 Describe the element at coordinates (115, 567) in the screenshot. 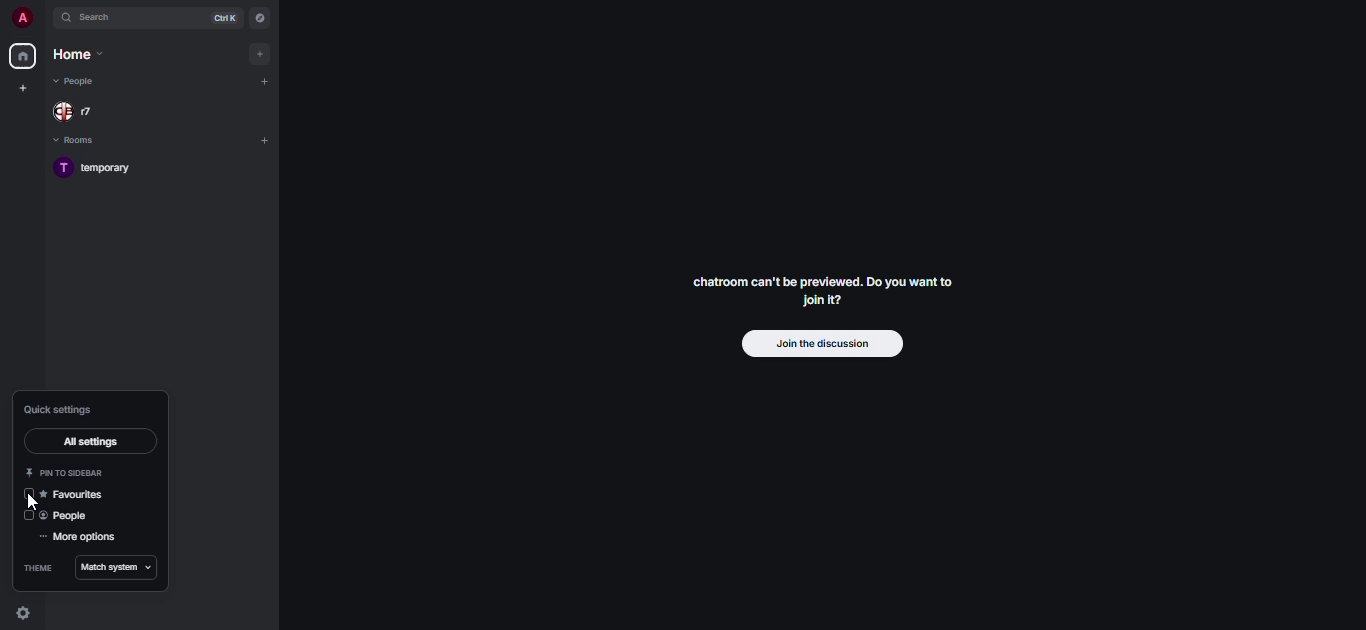

I see `match system` at that location.